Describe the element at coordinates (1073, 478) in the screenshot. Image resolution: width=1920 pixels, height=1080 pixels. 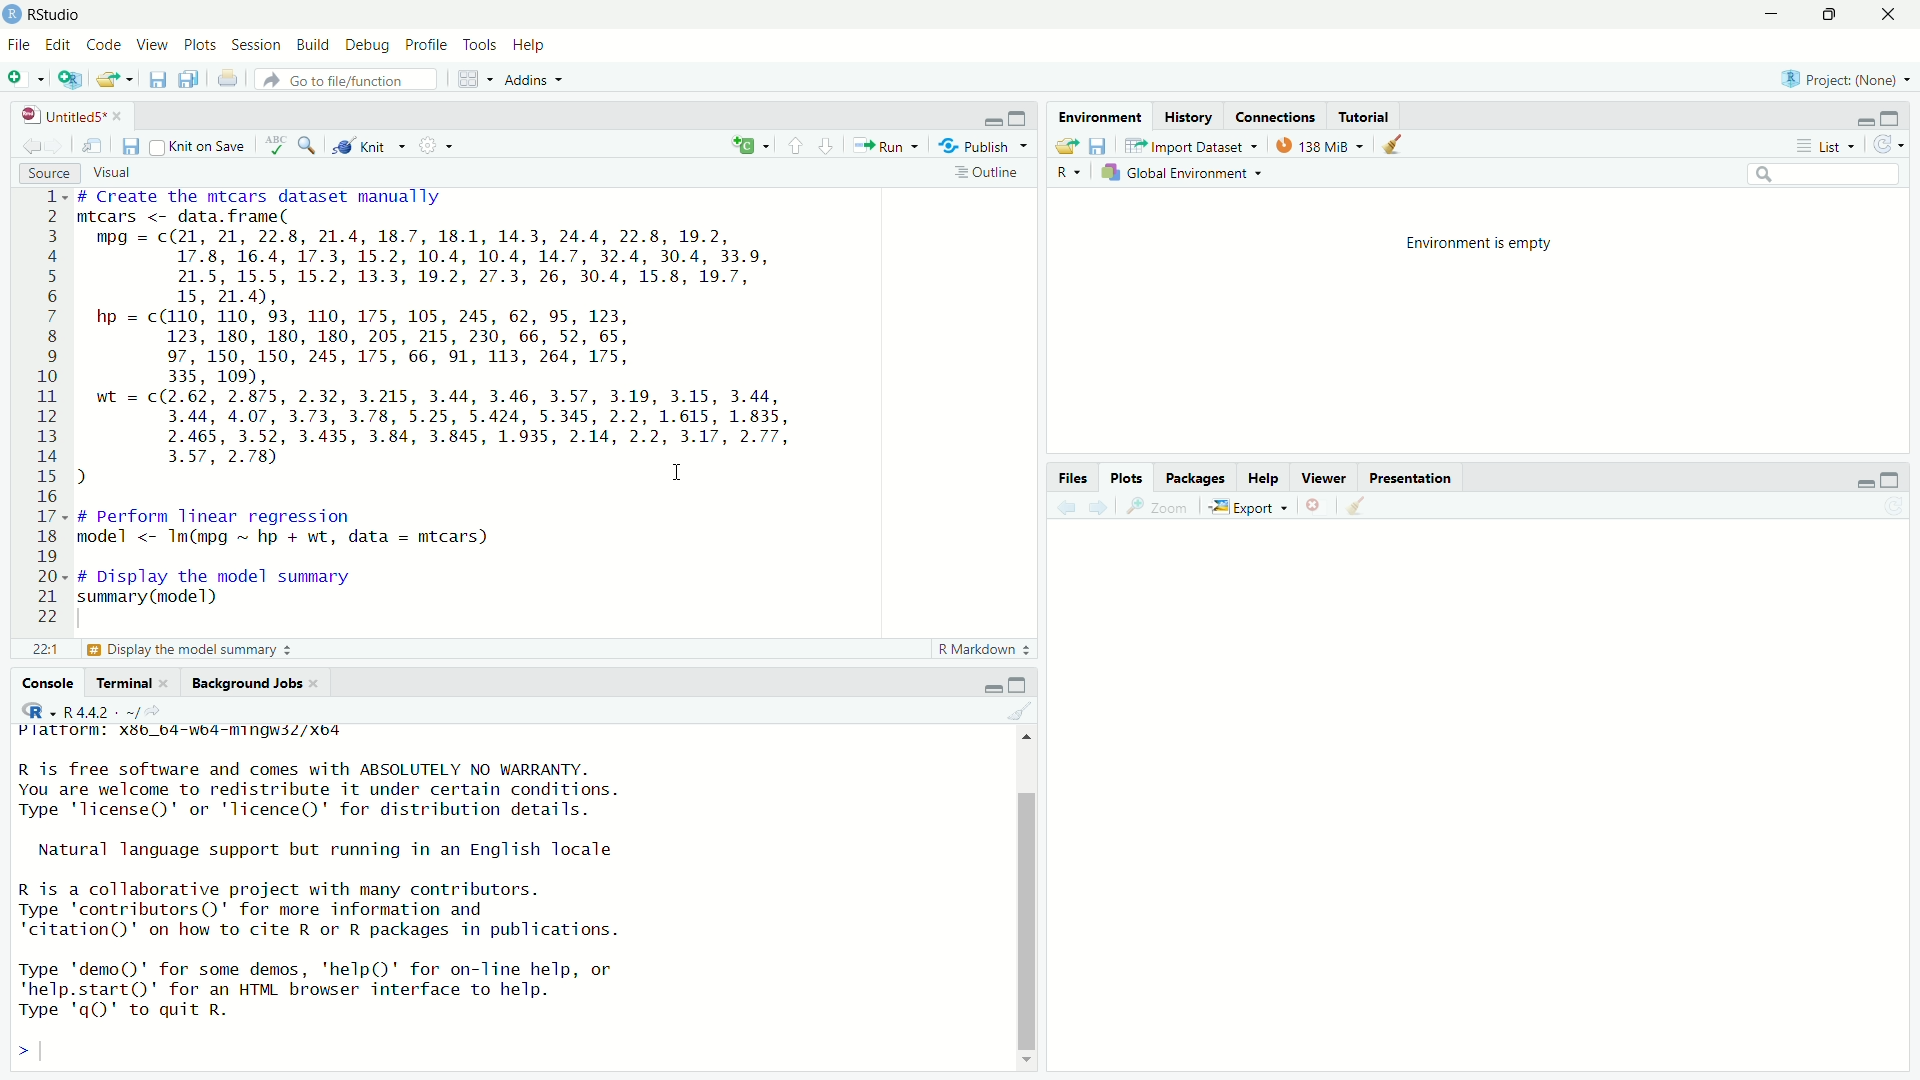
I see `files` at that location.